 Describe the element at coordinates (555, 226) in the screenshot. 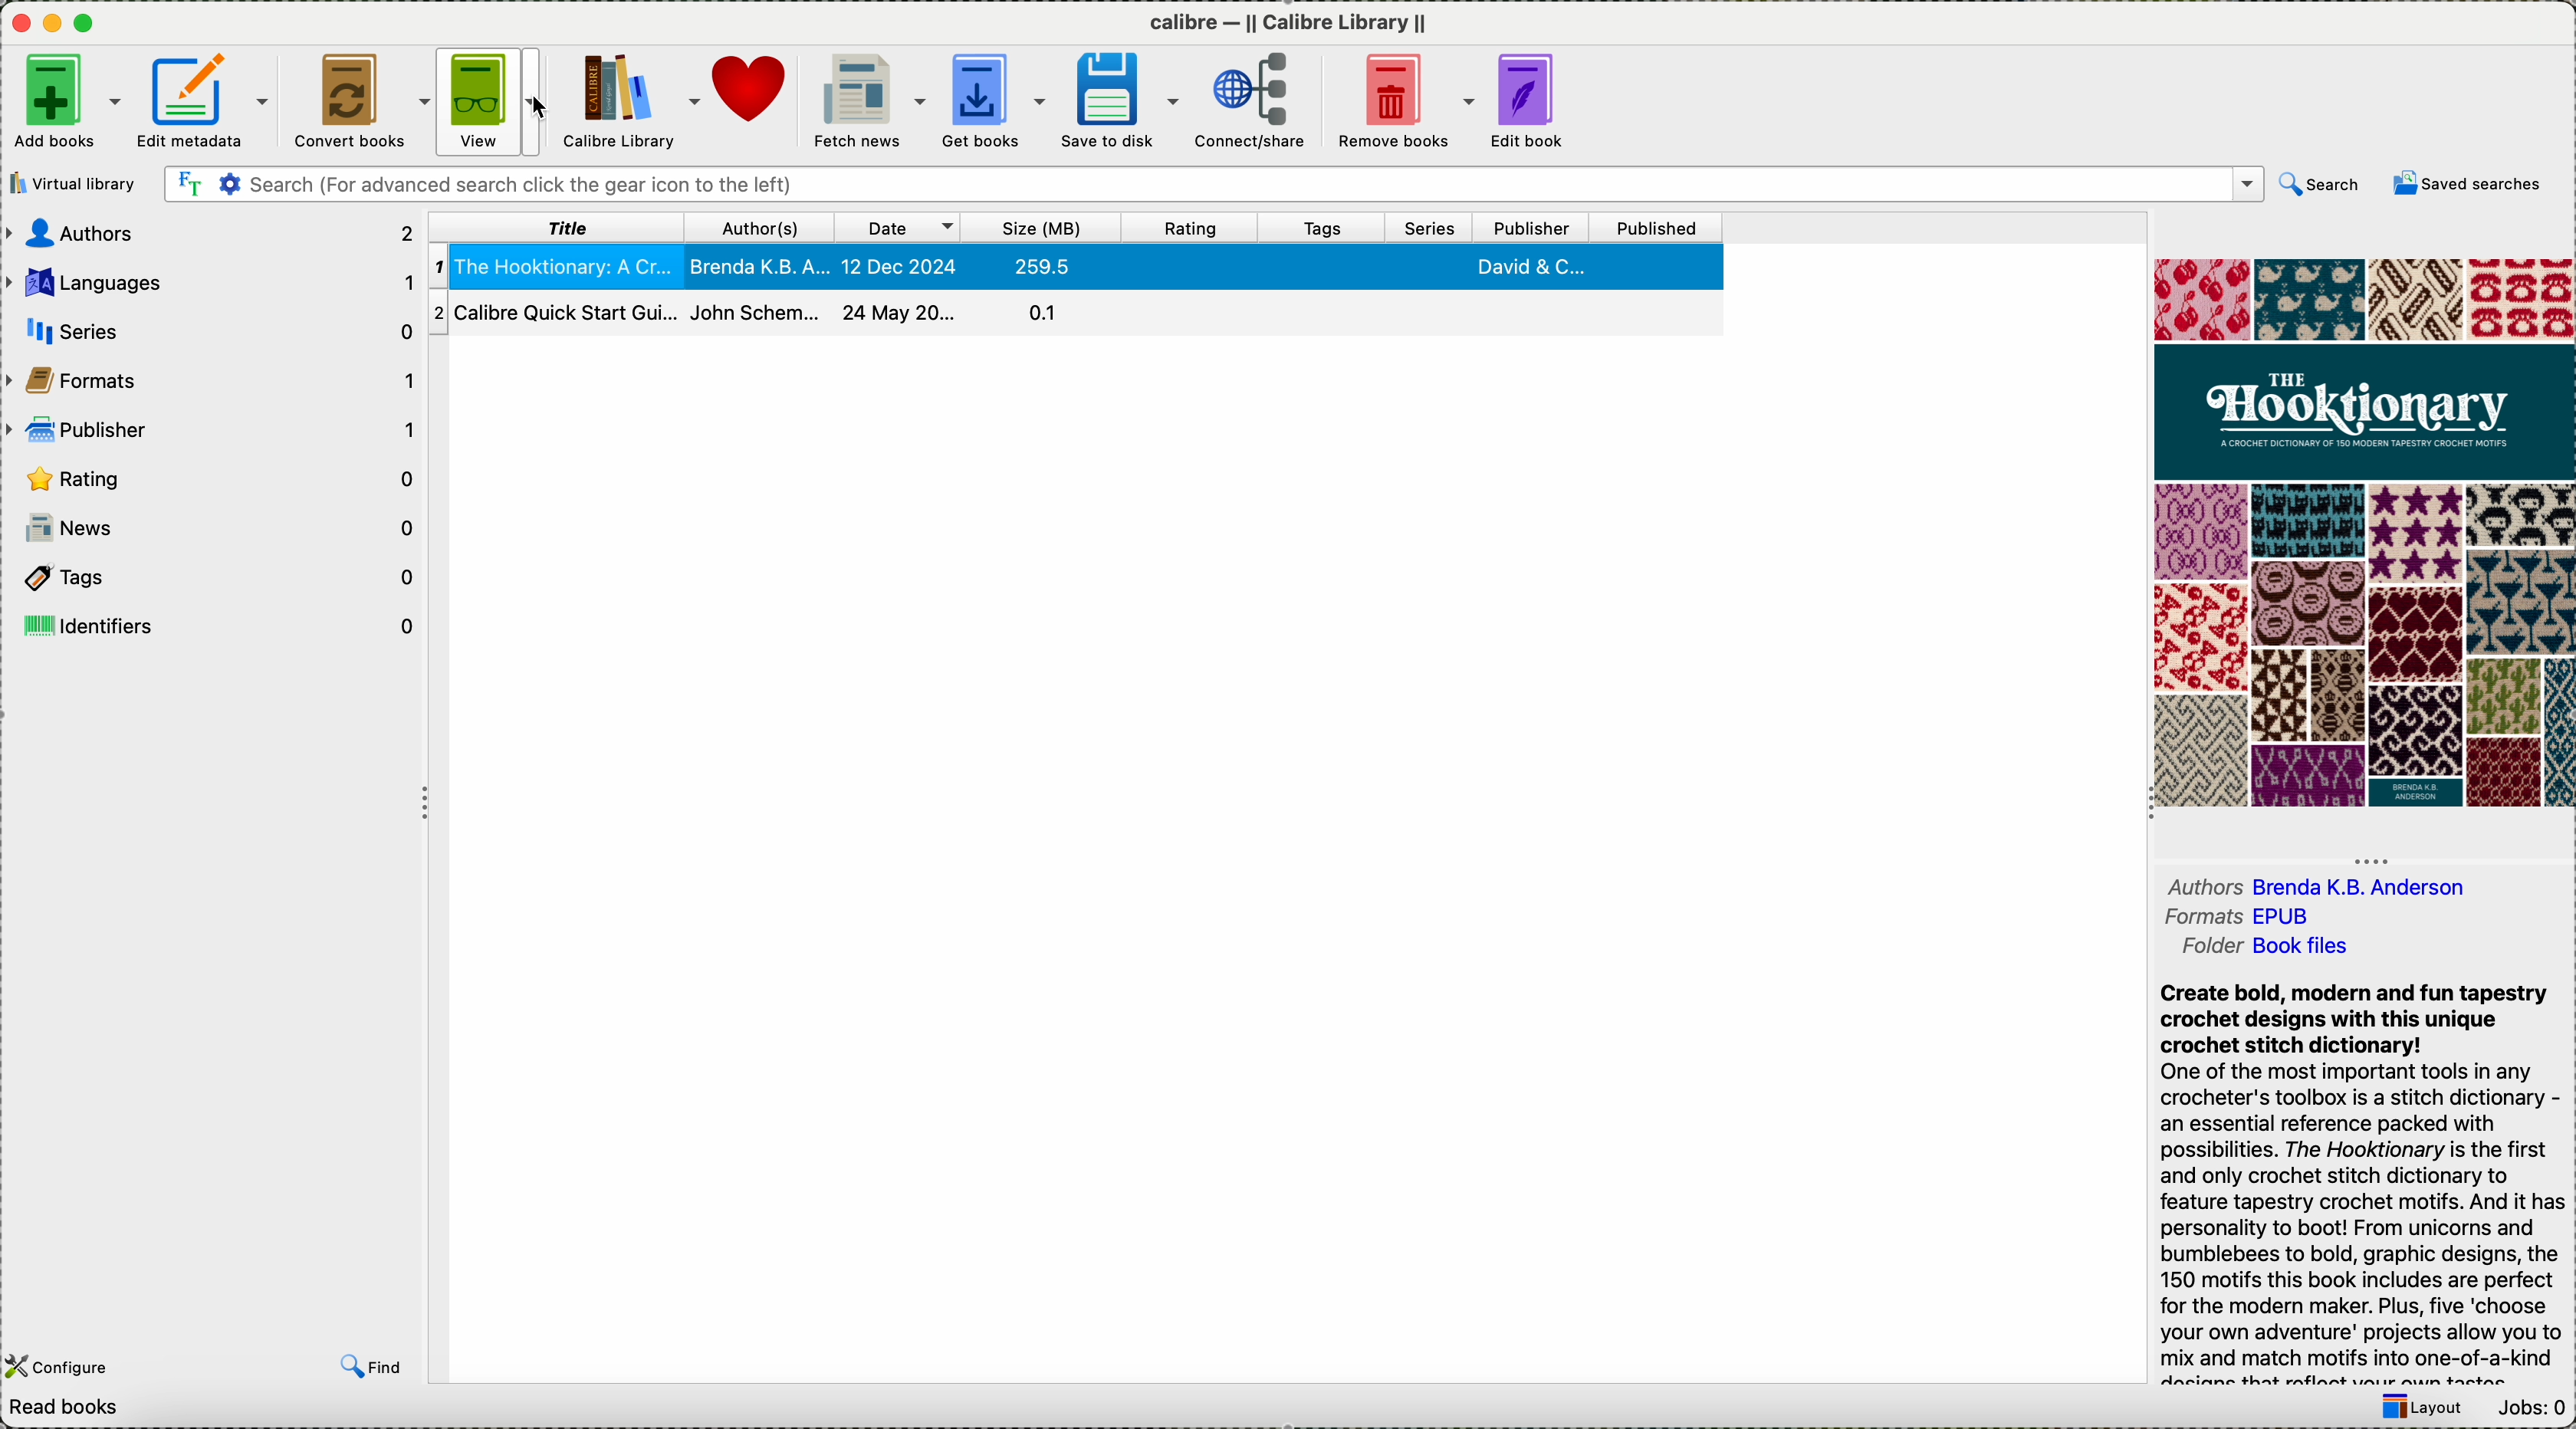

I see `title` at that location.